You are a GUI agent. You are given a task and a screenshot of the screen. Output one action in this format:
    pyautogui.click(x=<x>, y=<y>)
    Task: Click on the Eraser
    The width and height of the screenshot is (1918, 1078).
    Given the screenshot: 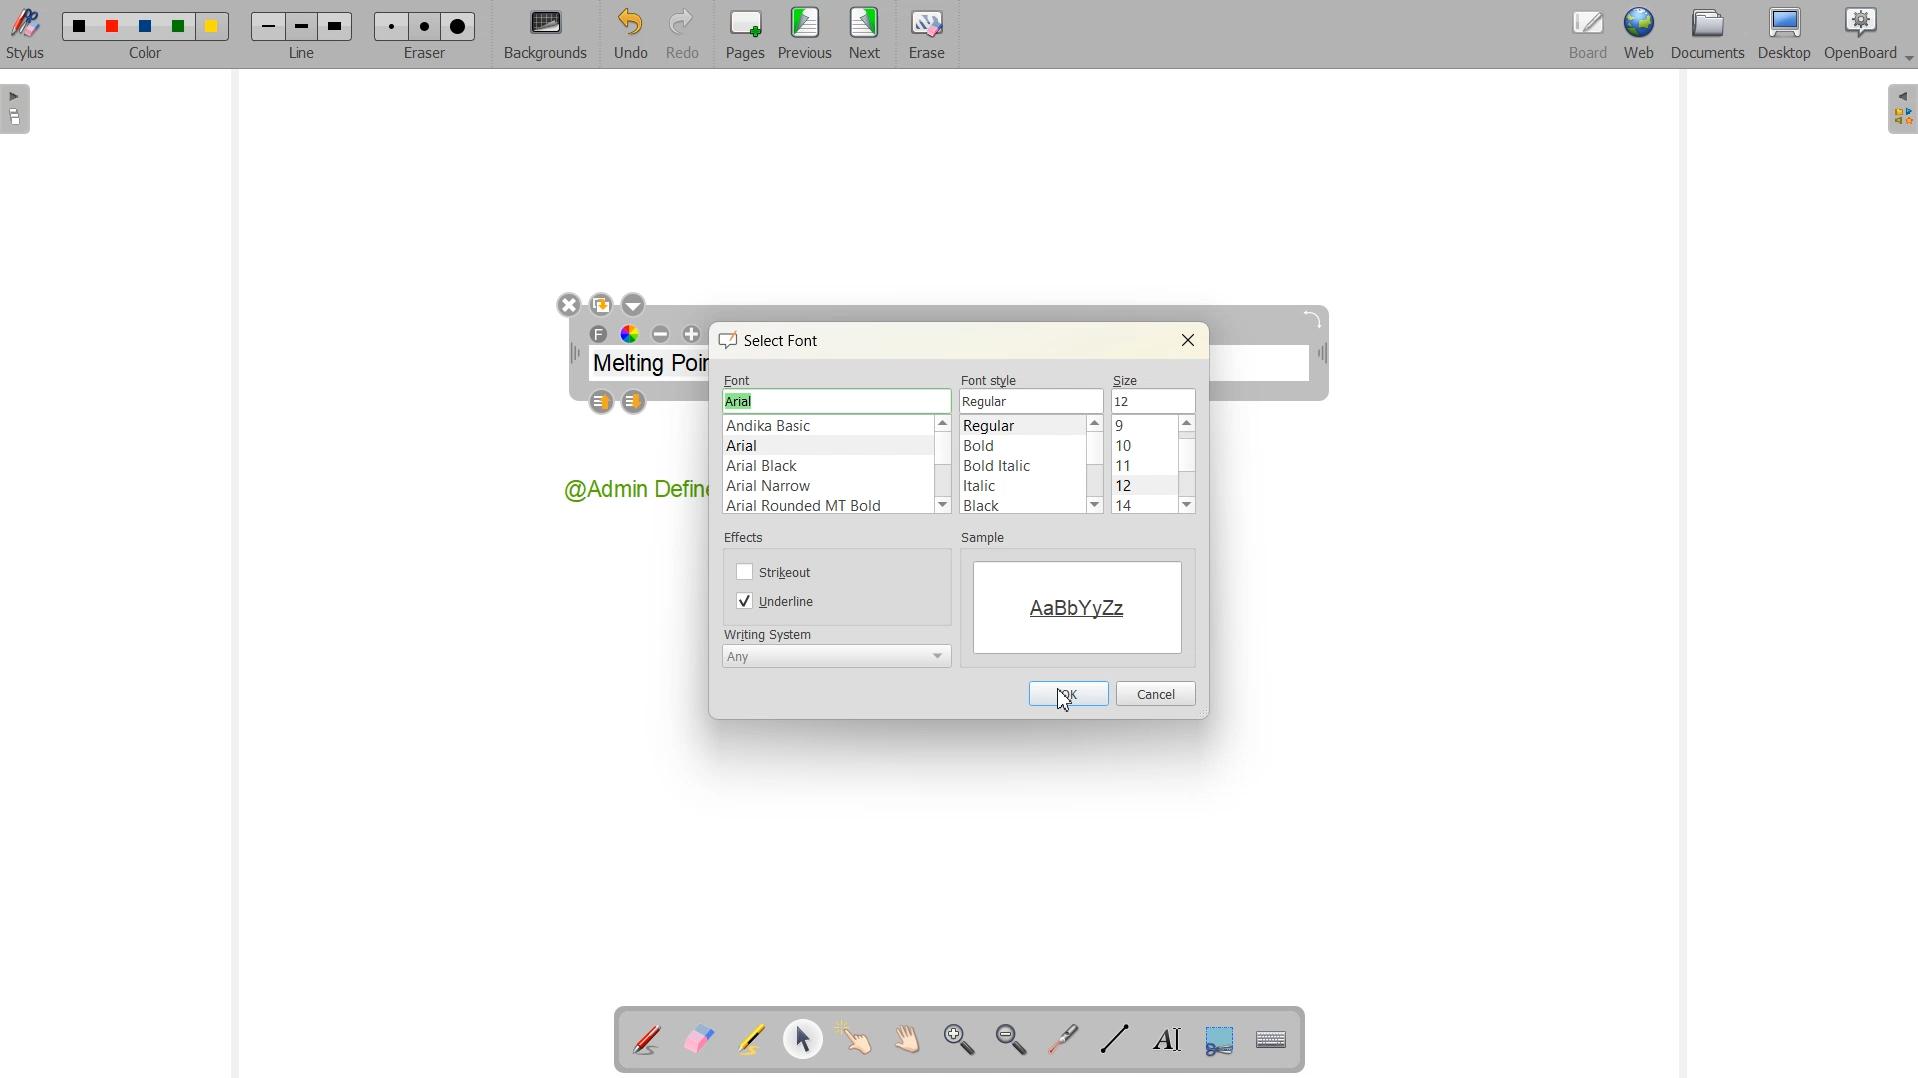 What is the action you would take?
    pyautogui.click(x=421, y=34)
    